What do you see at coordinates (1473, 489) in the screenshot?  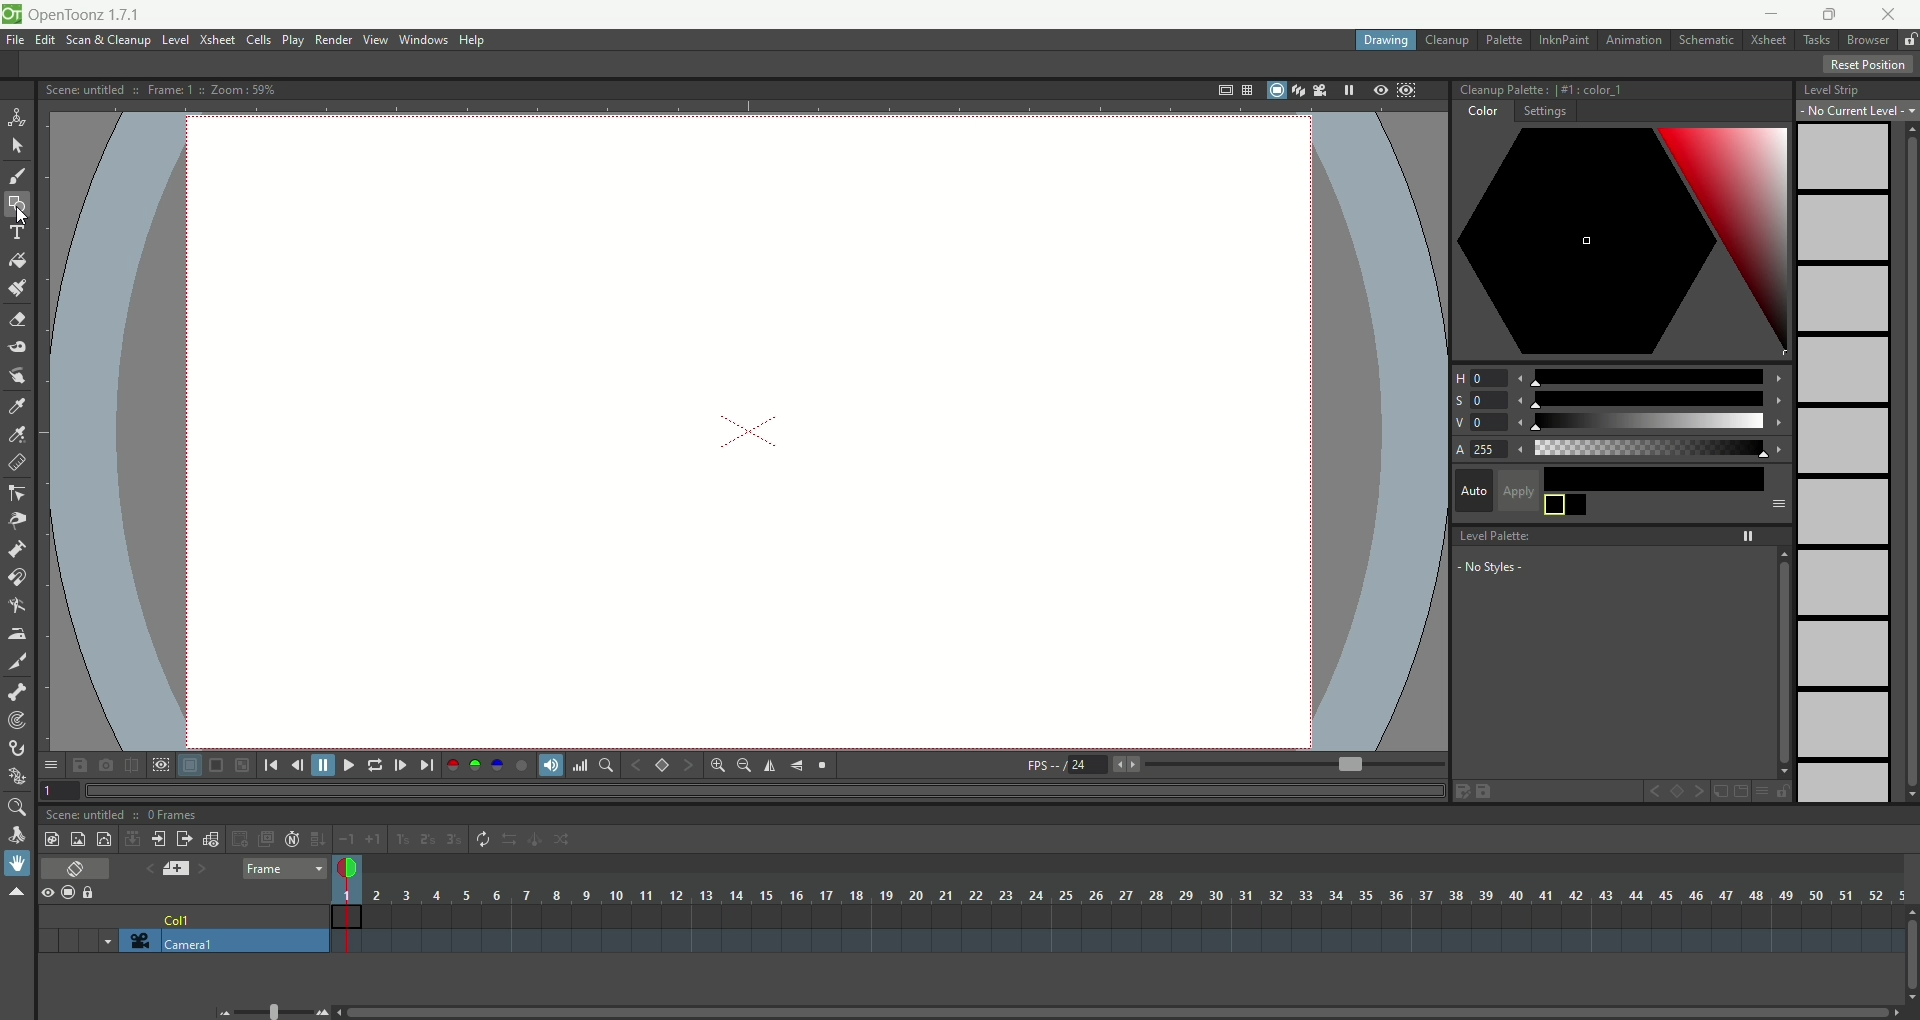 I see `auto` at bounding box center [1473, 489].